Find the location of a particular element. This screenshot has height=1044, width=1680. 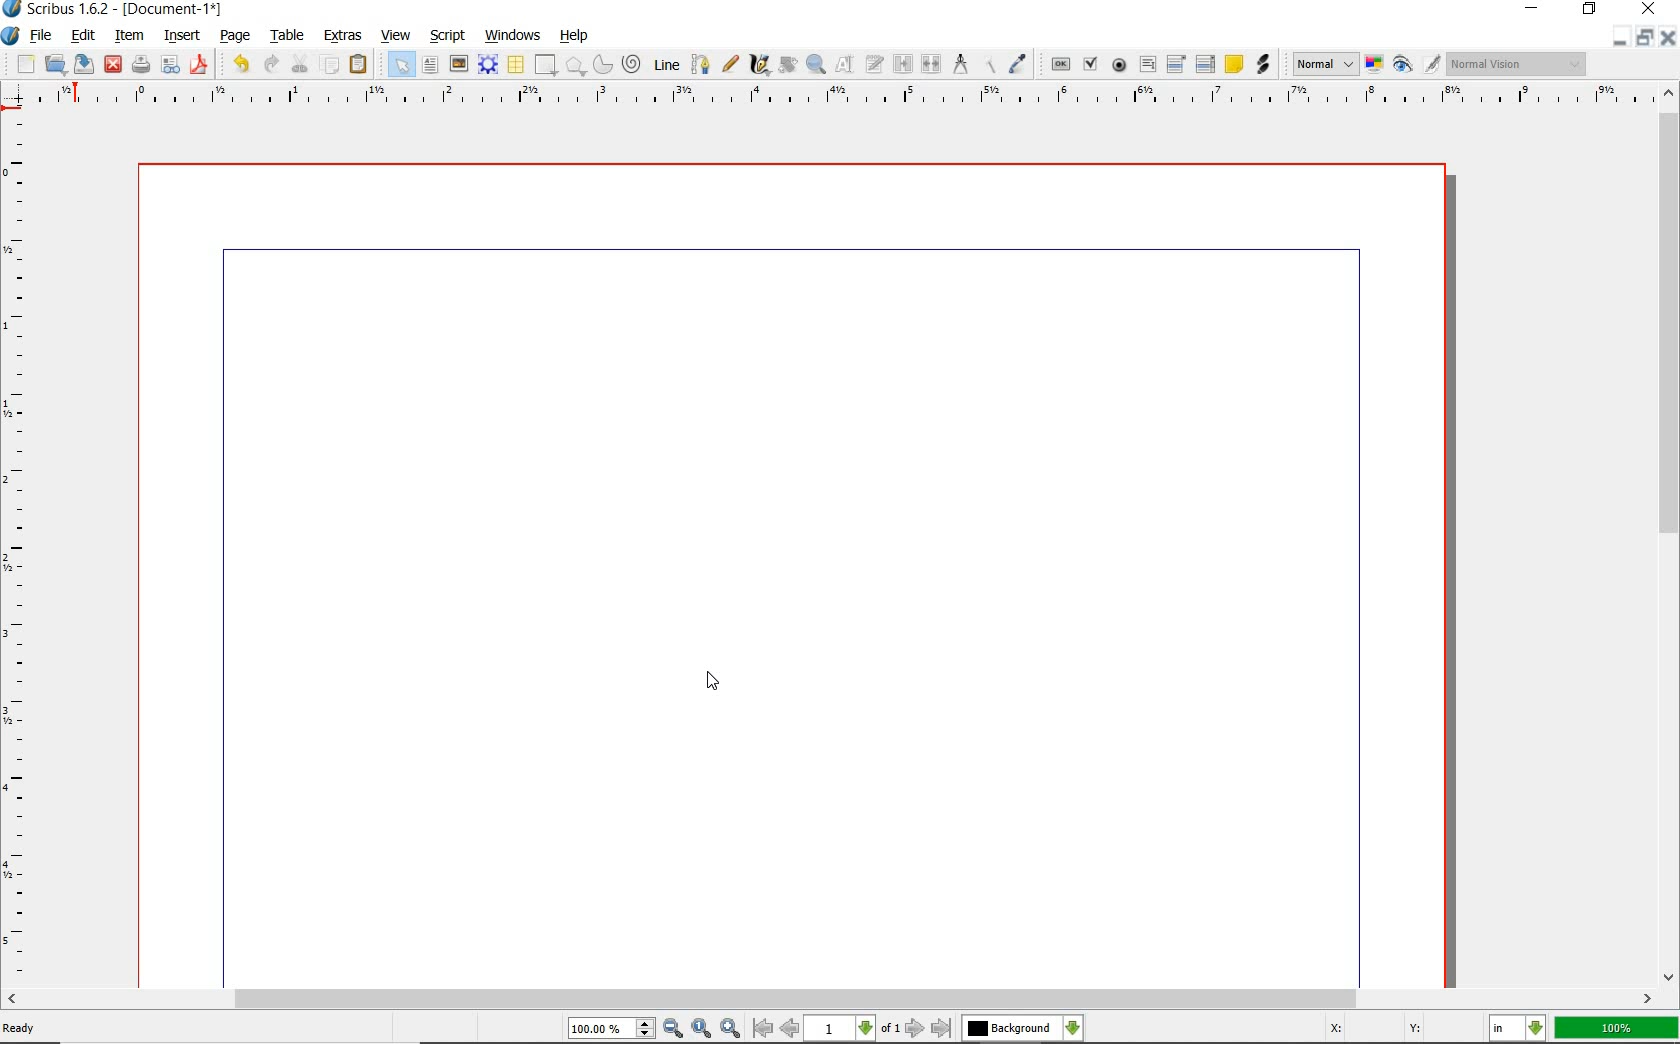

measurements is located at coordinates (961, 65).